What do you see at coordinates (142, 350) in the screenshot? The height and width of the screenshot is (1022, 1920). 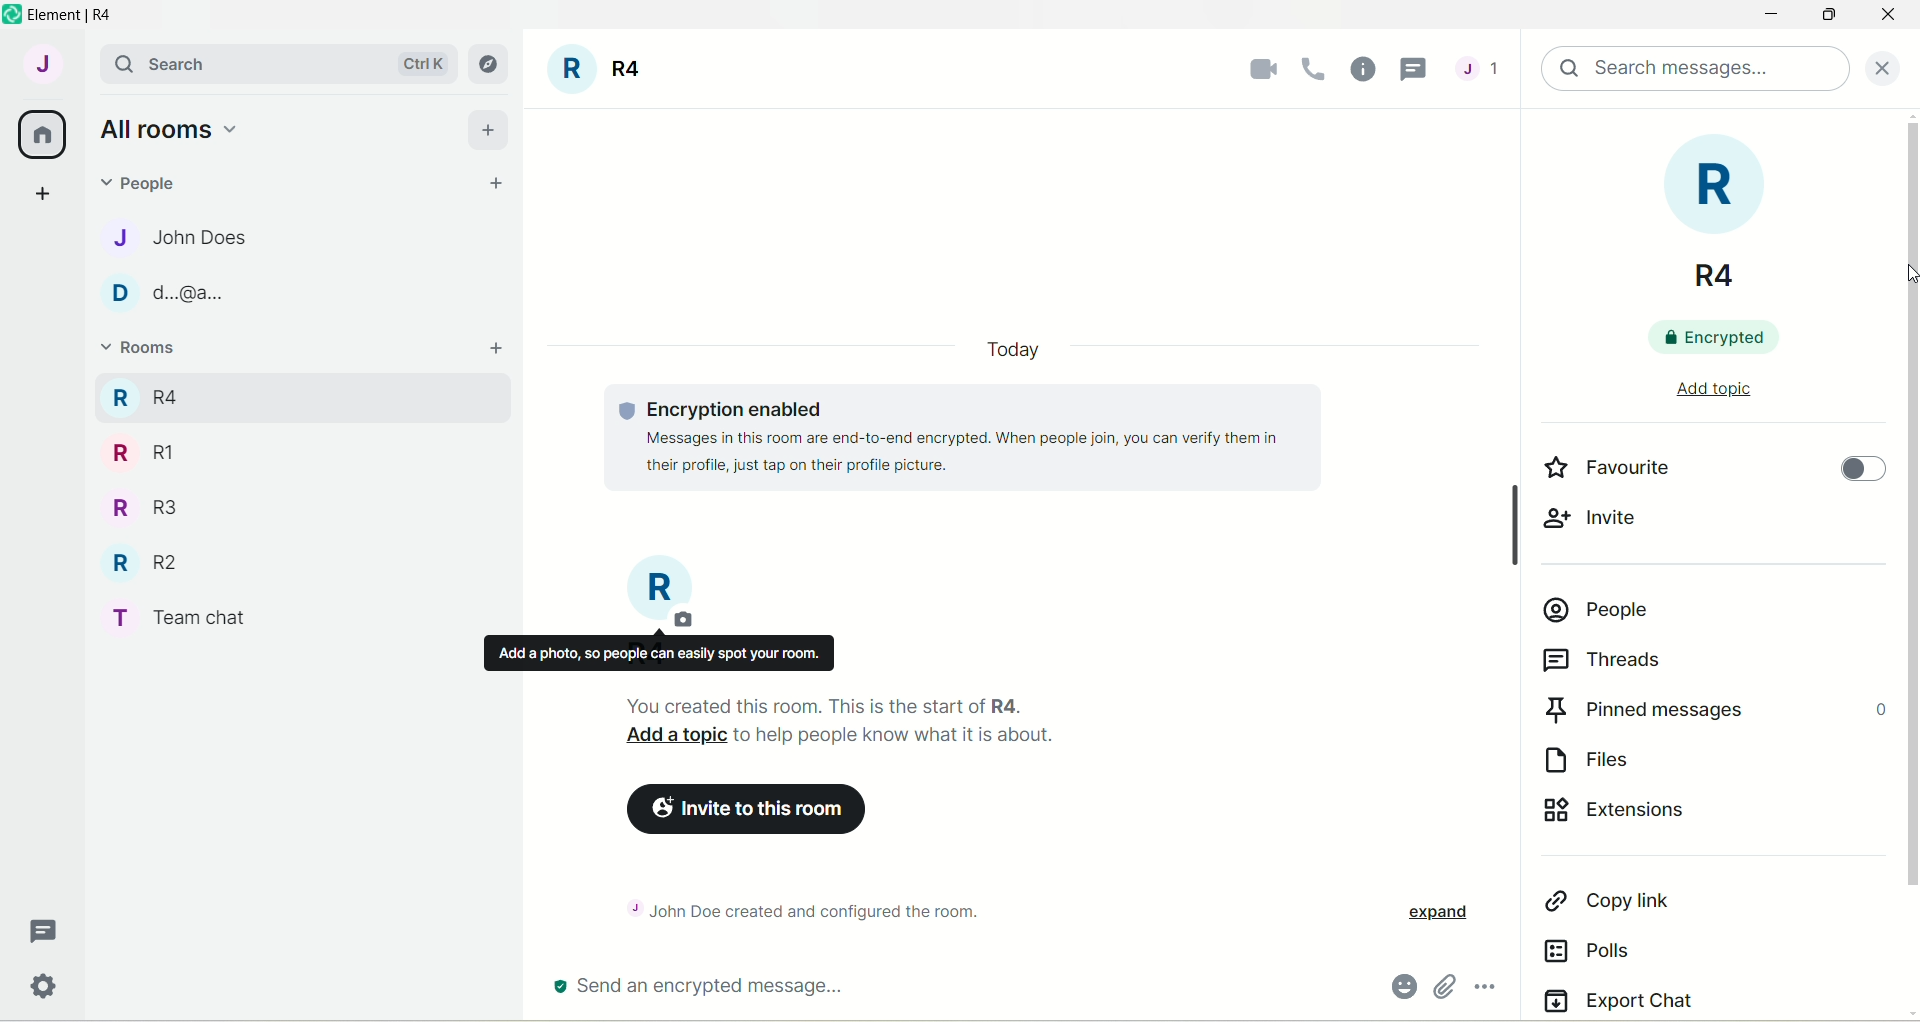 I see `rooms` at bounding box center [142, 350].